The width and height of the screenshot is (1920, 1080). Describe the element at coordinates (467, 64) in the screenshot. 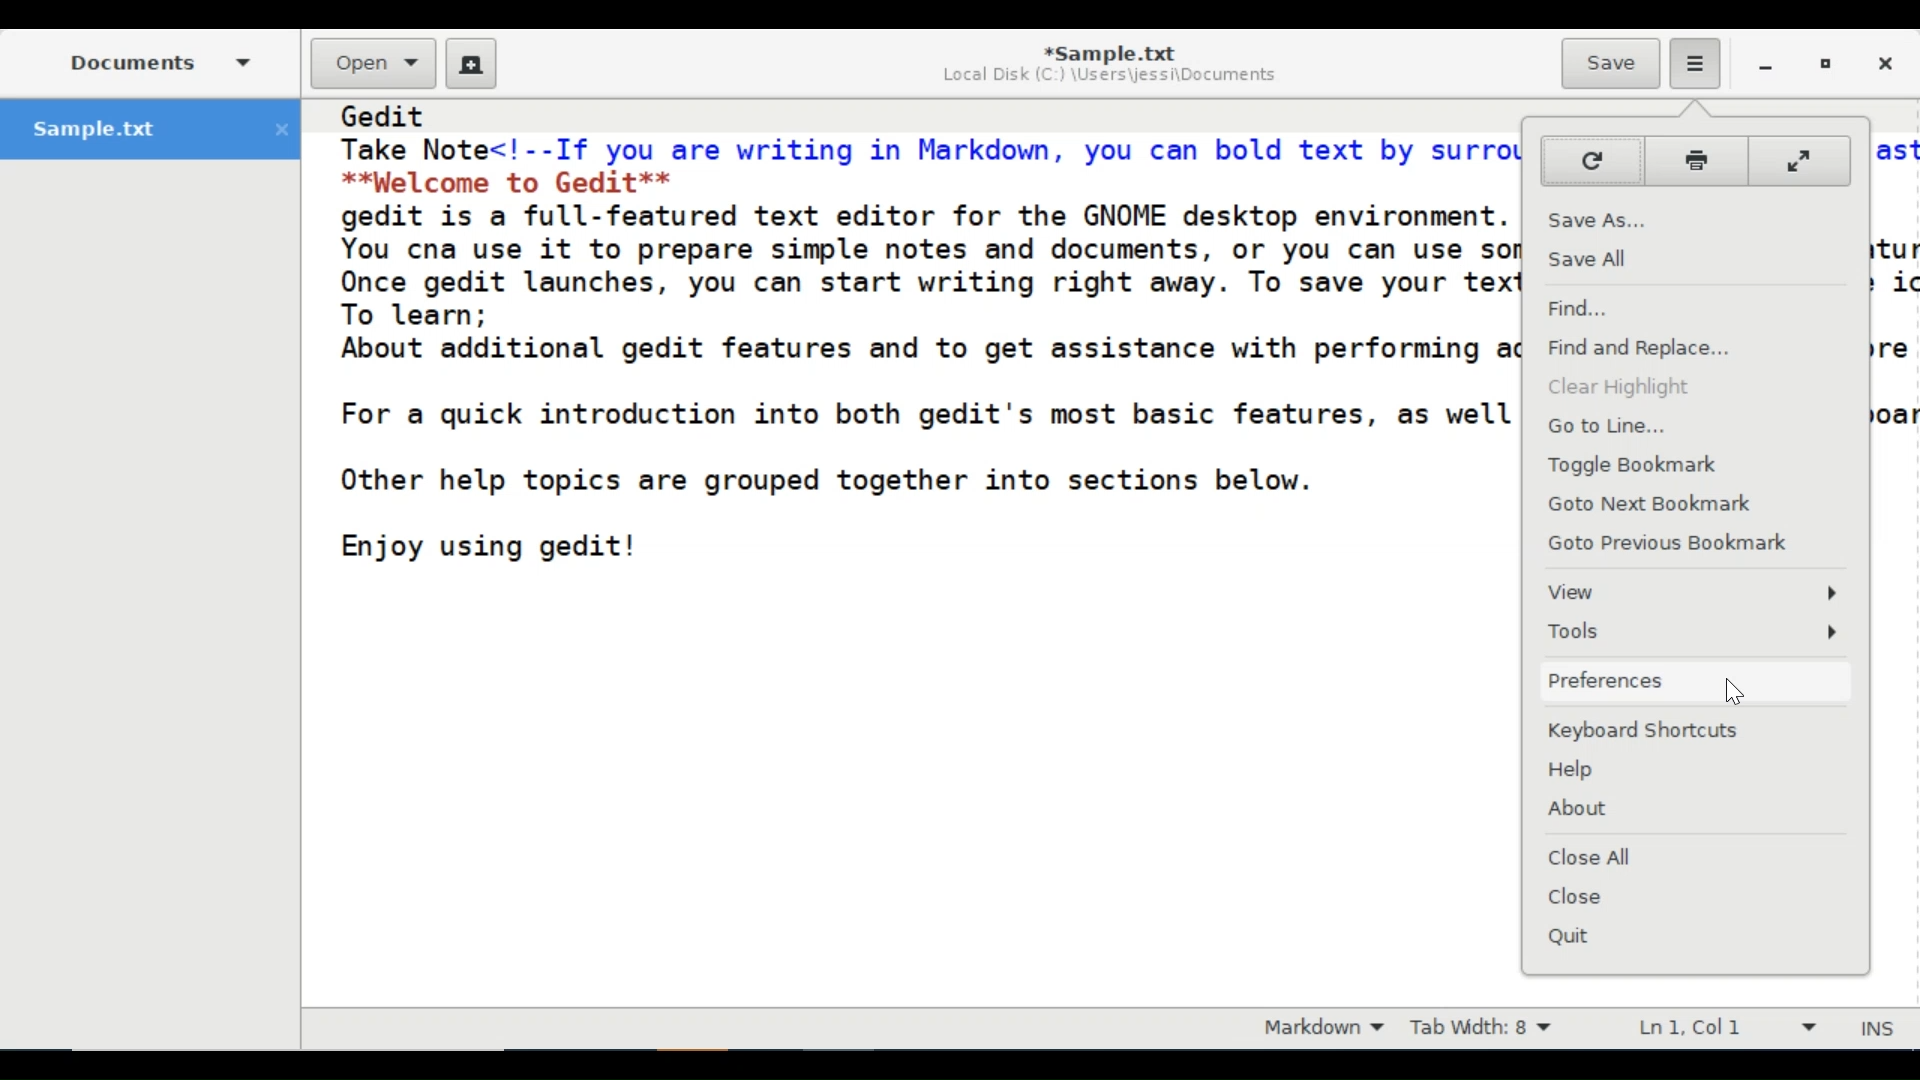

I see `New File` at that location.